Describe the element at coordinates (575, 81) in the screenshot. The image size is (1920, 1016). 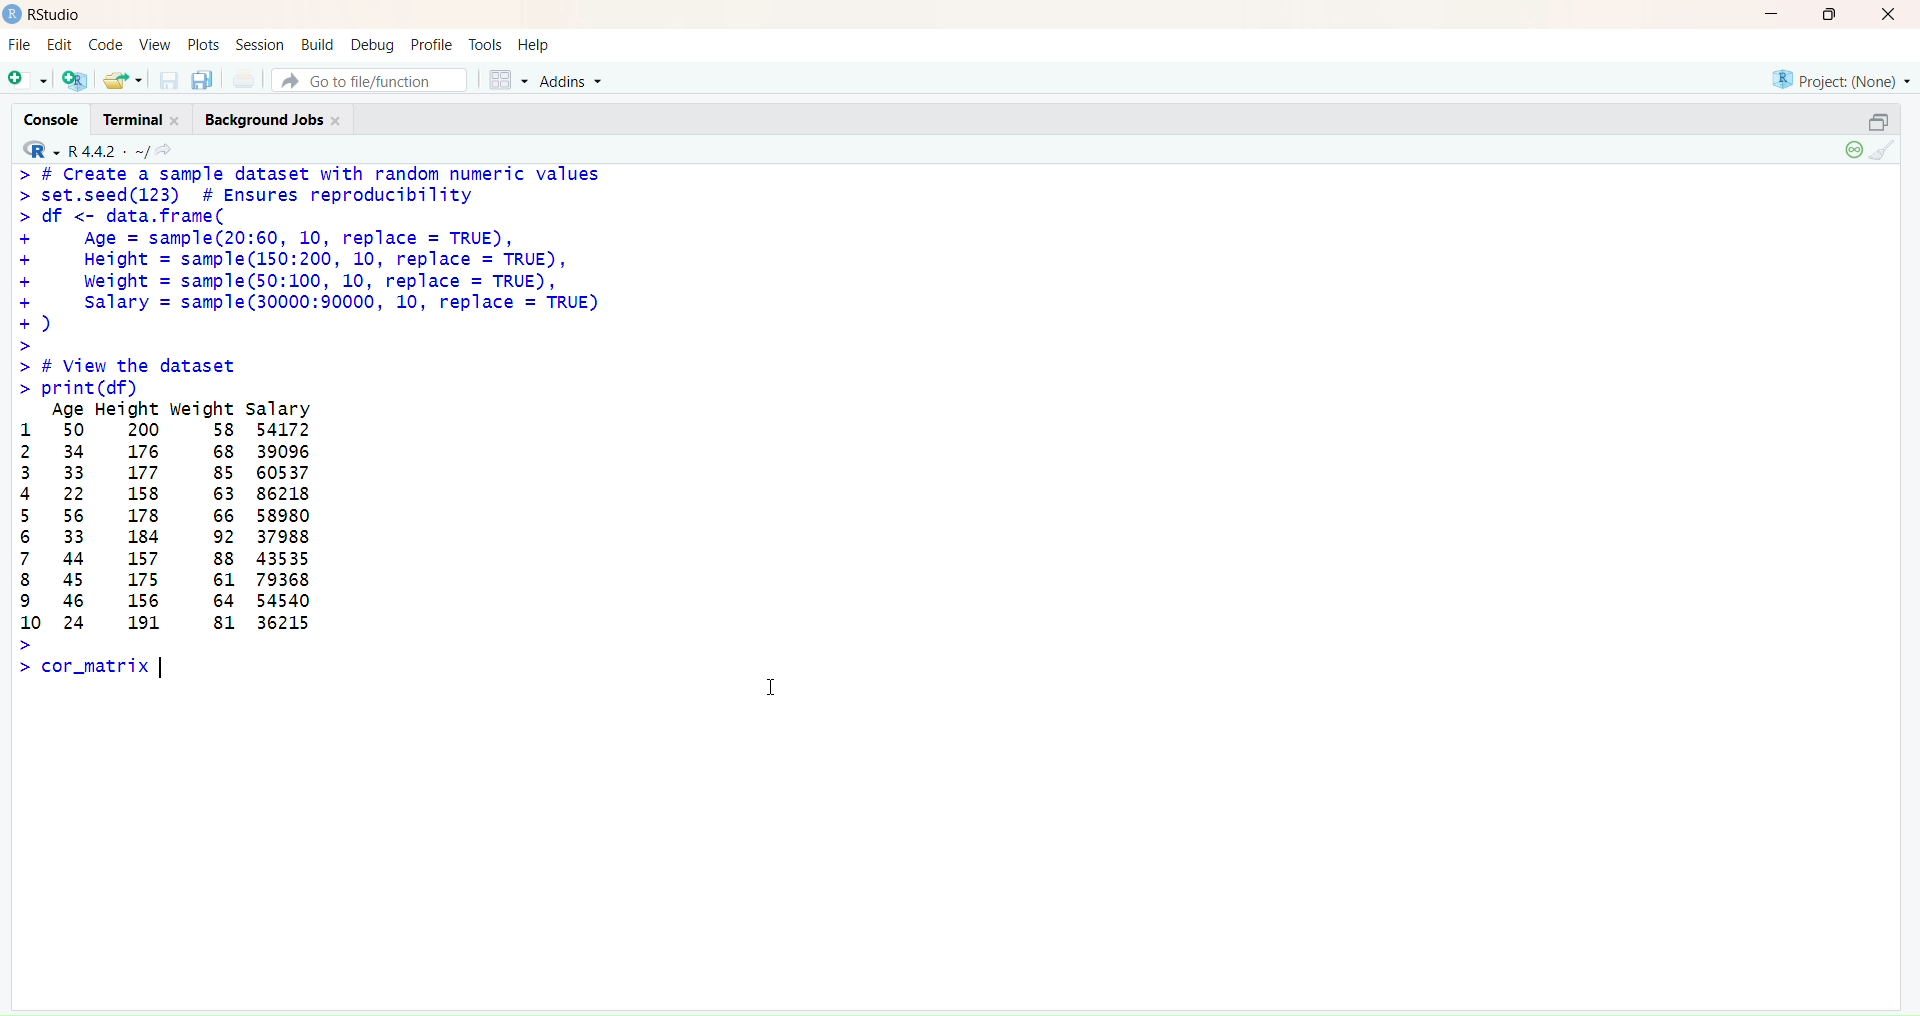
I see `Addons` at that location.